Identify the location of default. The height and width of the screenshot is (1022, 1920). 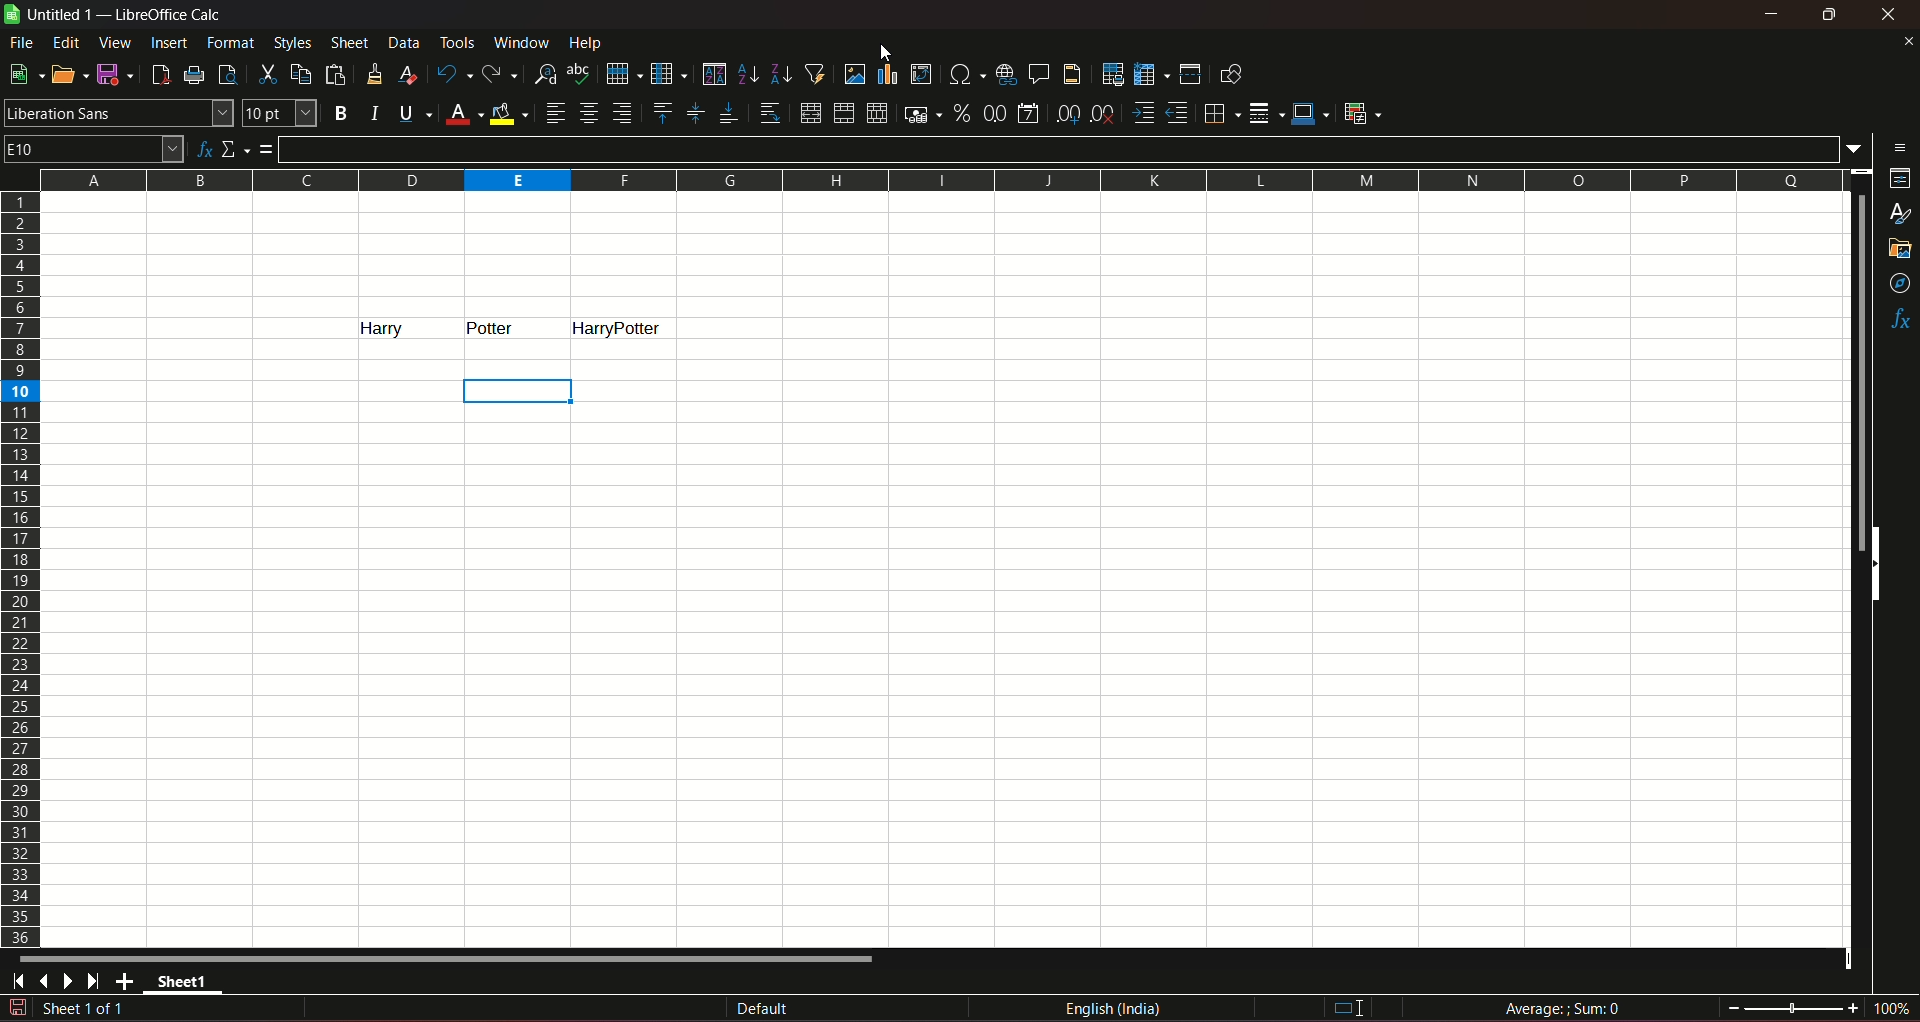
(763, 1010).